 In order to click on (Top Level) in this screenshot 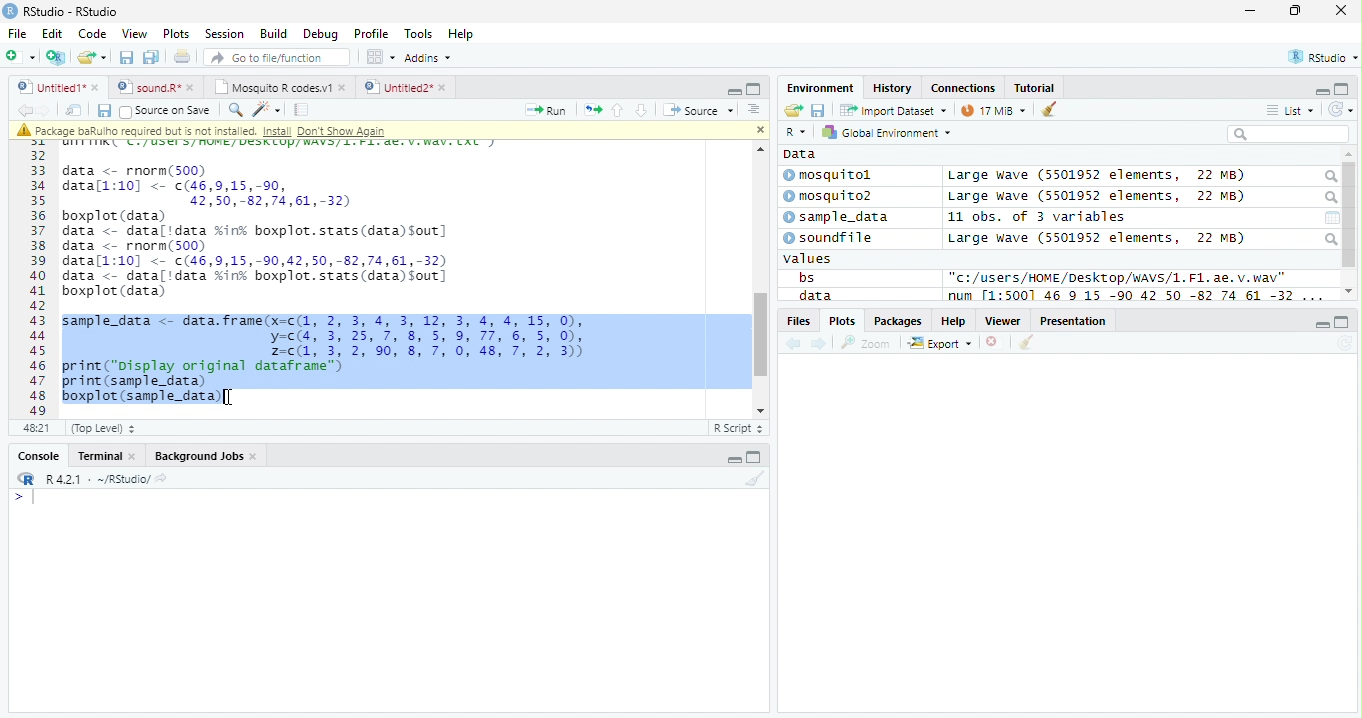, I will do `click(103, 429)`.